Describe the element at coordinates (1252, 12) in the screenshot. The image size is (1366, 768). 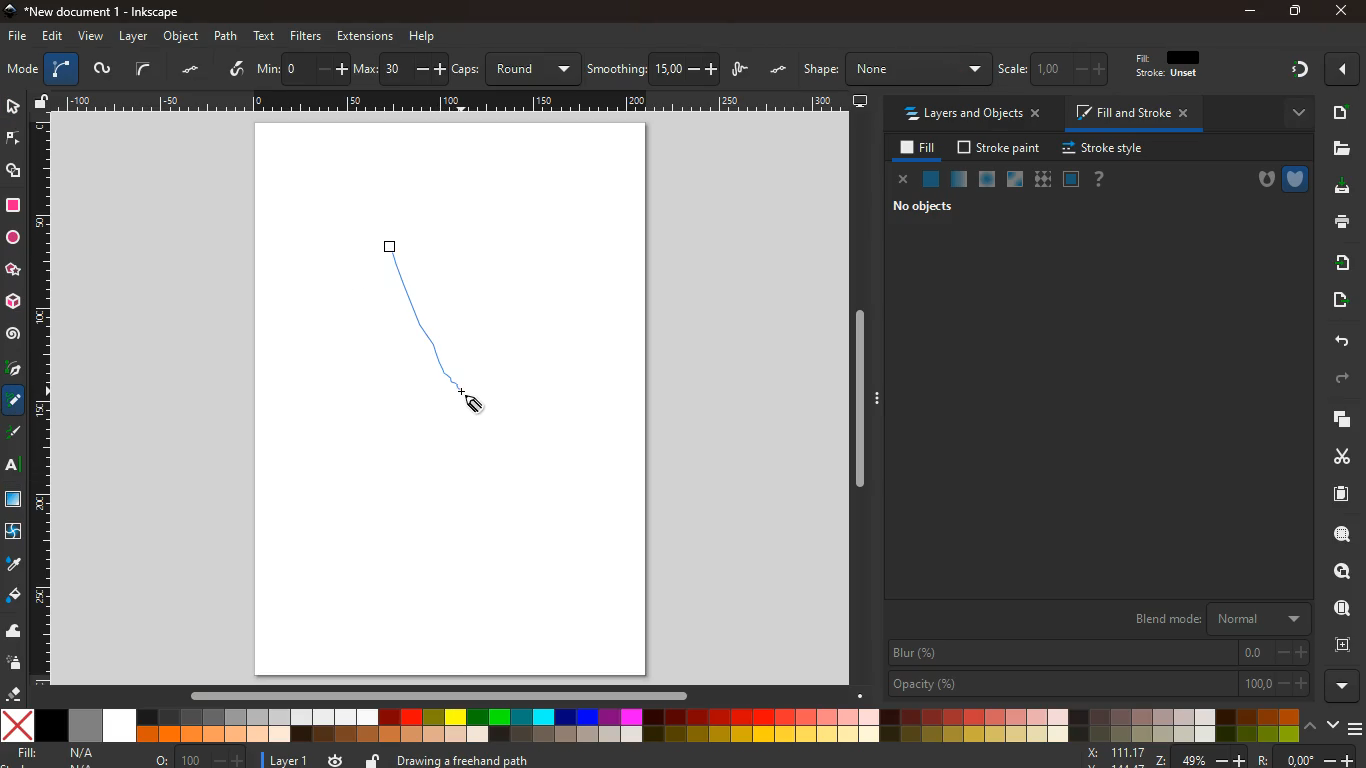
I see `minimize` at that location.